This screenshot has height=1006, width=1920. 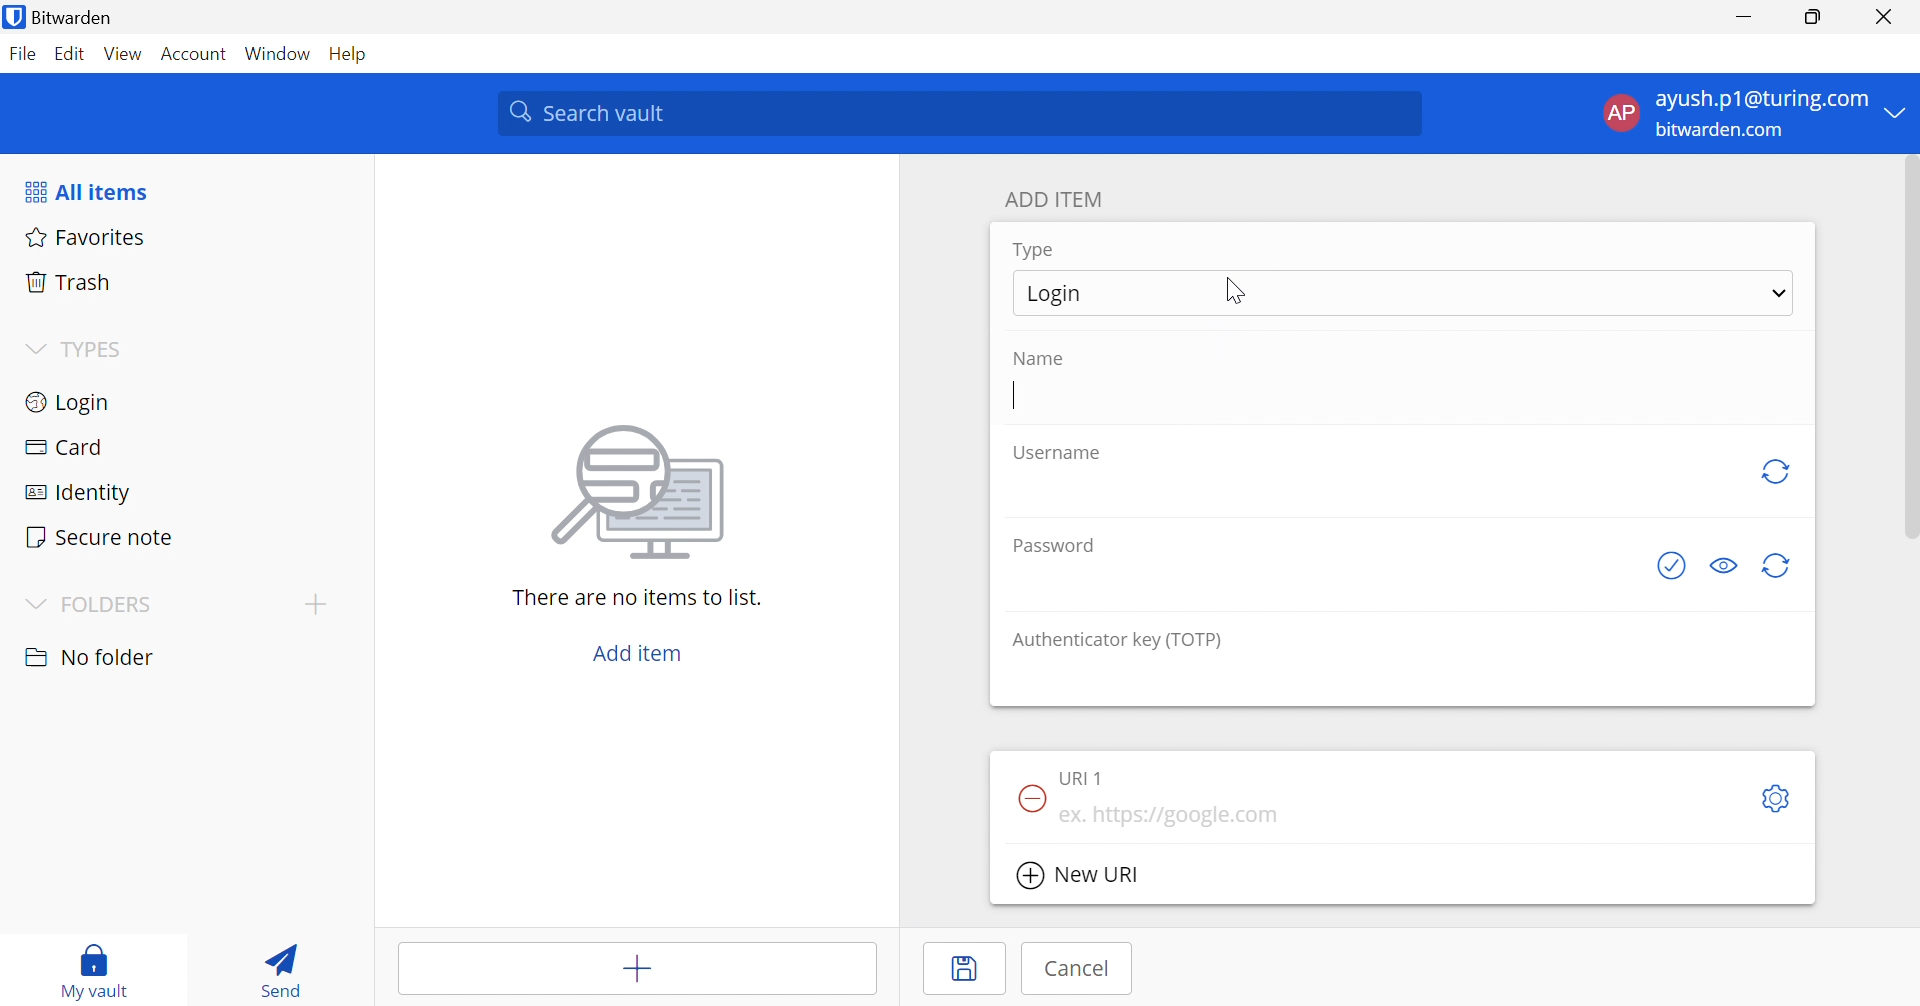 What do you see at coordinates (1908, 347) in the screenshot?
I see `Scroll Bar` at bounding box center [1908, 347].